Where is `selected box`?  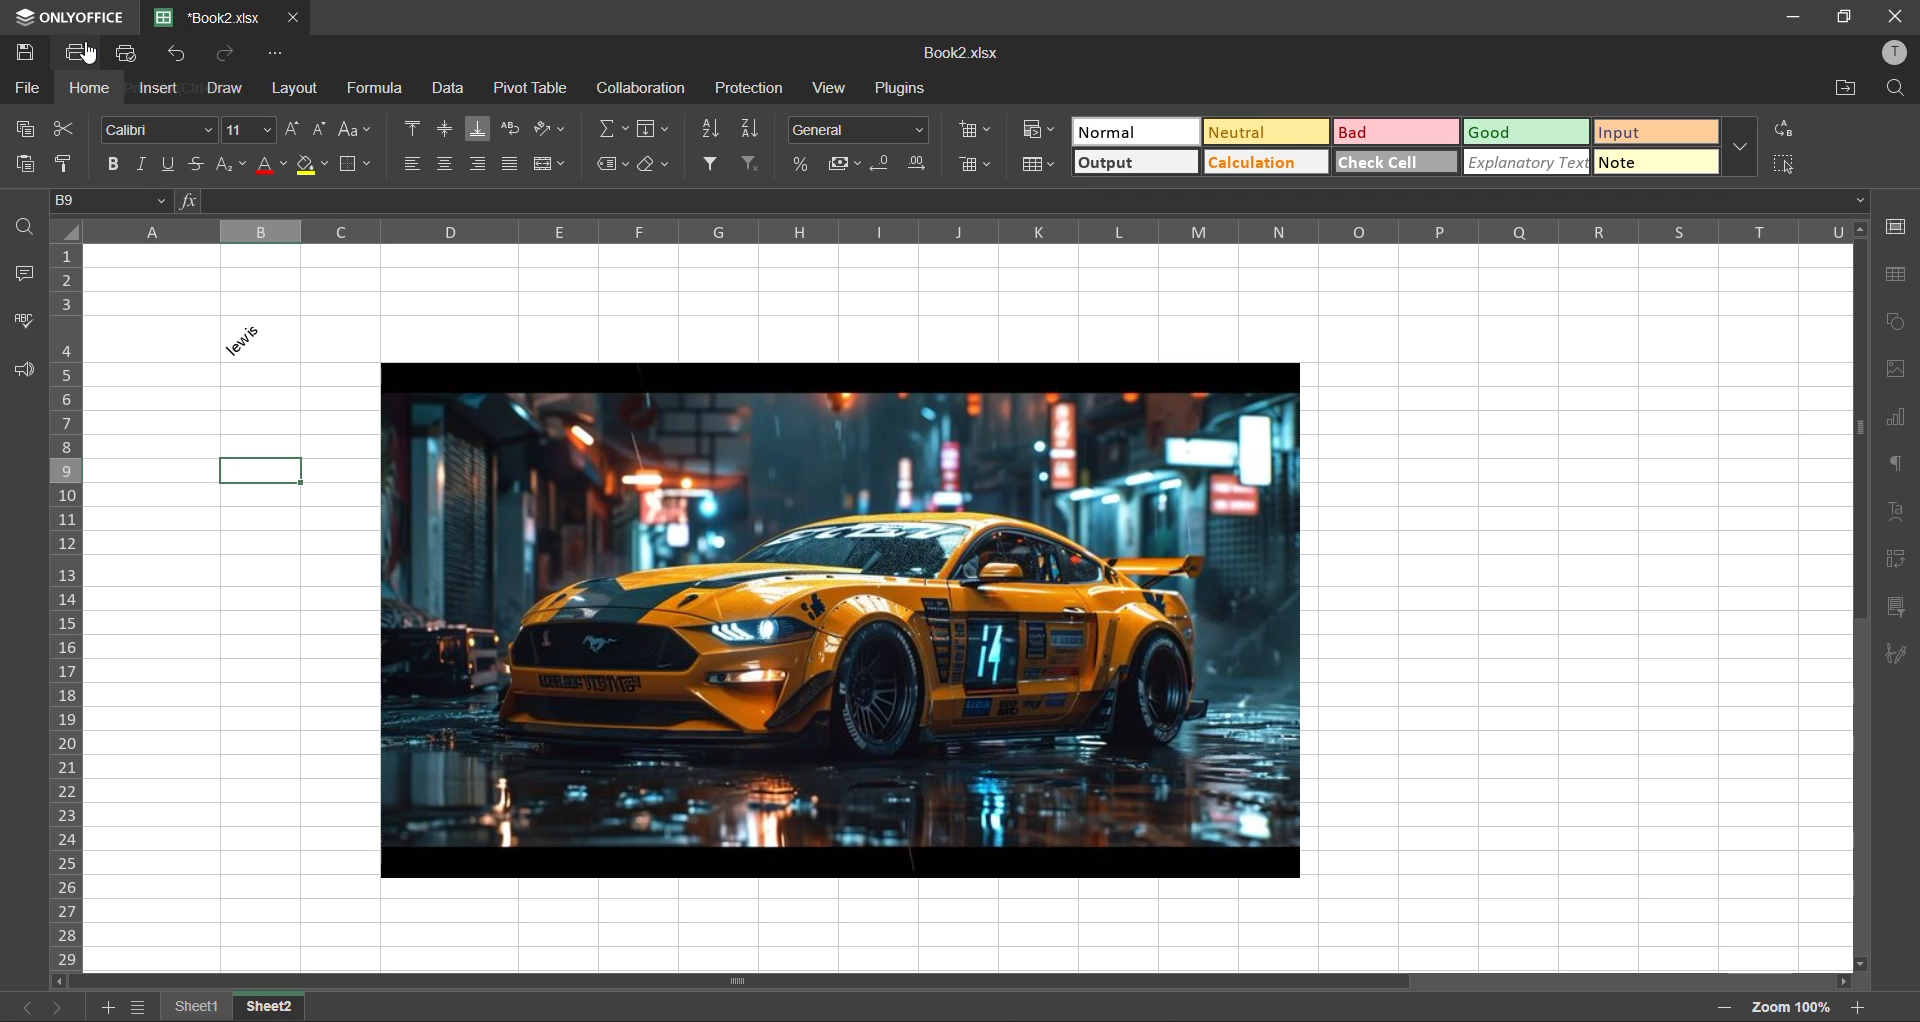
selected box is located at coordinates (262, 470).